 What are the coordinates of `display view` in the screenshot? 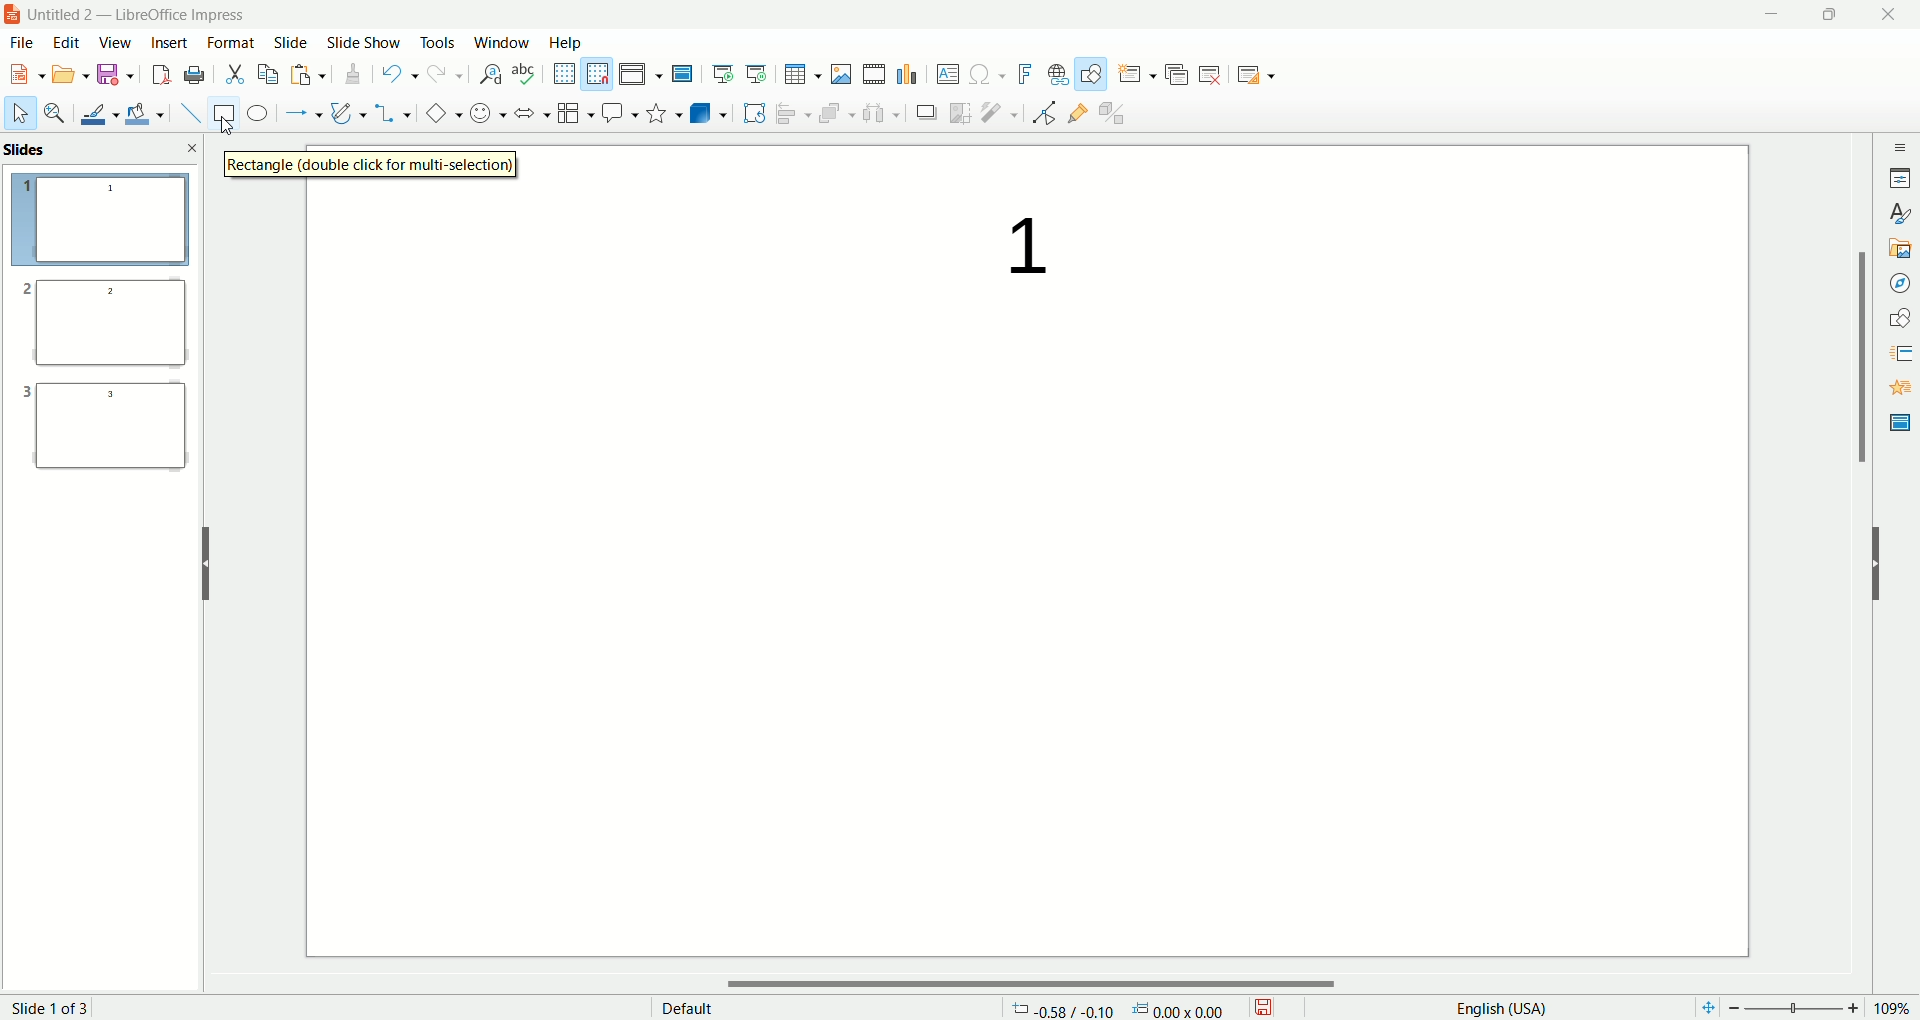 It's located at (643, 73).